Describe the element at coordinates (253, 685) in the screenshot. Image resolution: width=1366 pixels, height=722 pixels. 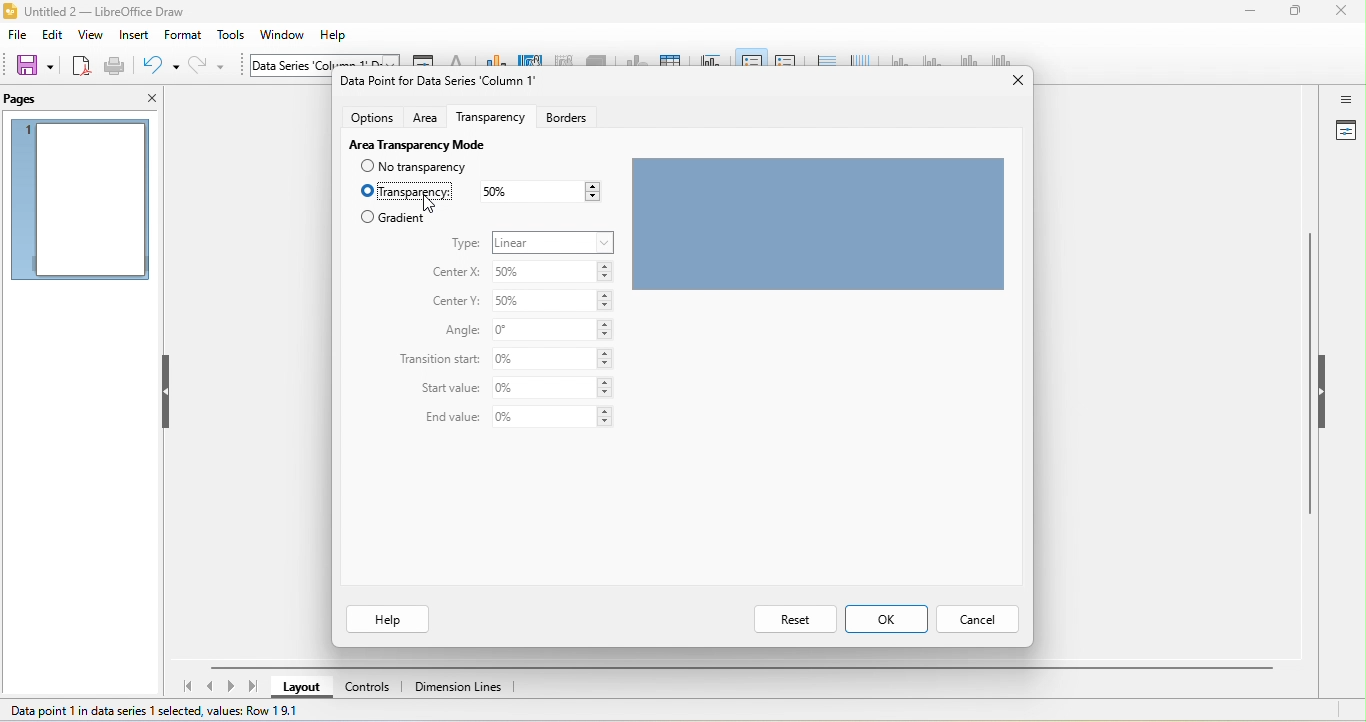
I see `last` at that location.